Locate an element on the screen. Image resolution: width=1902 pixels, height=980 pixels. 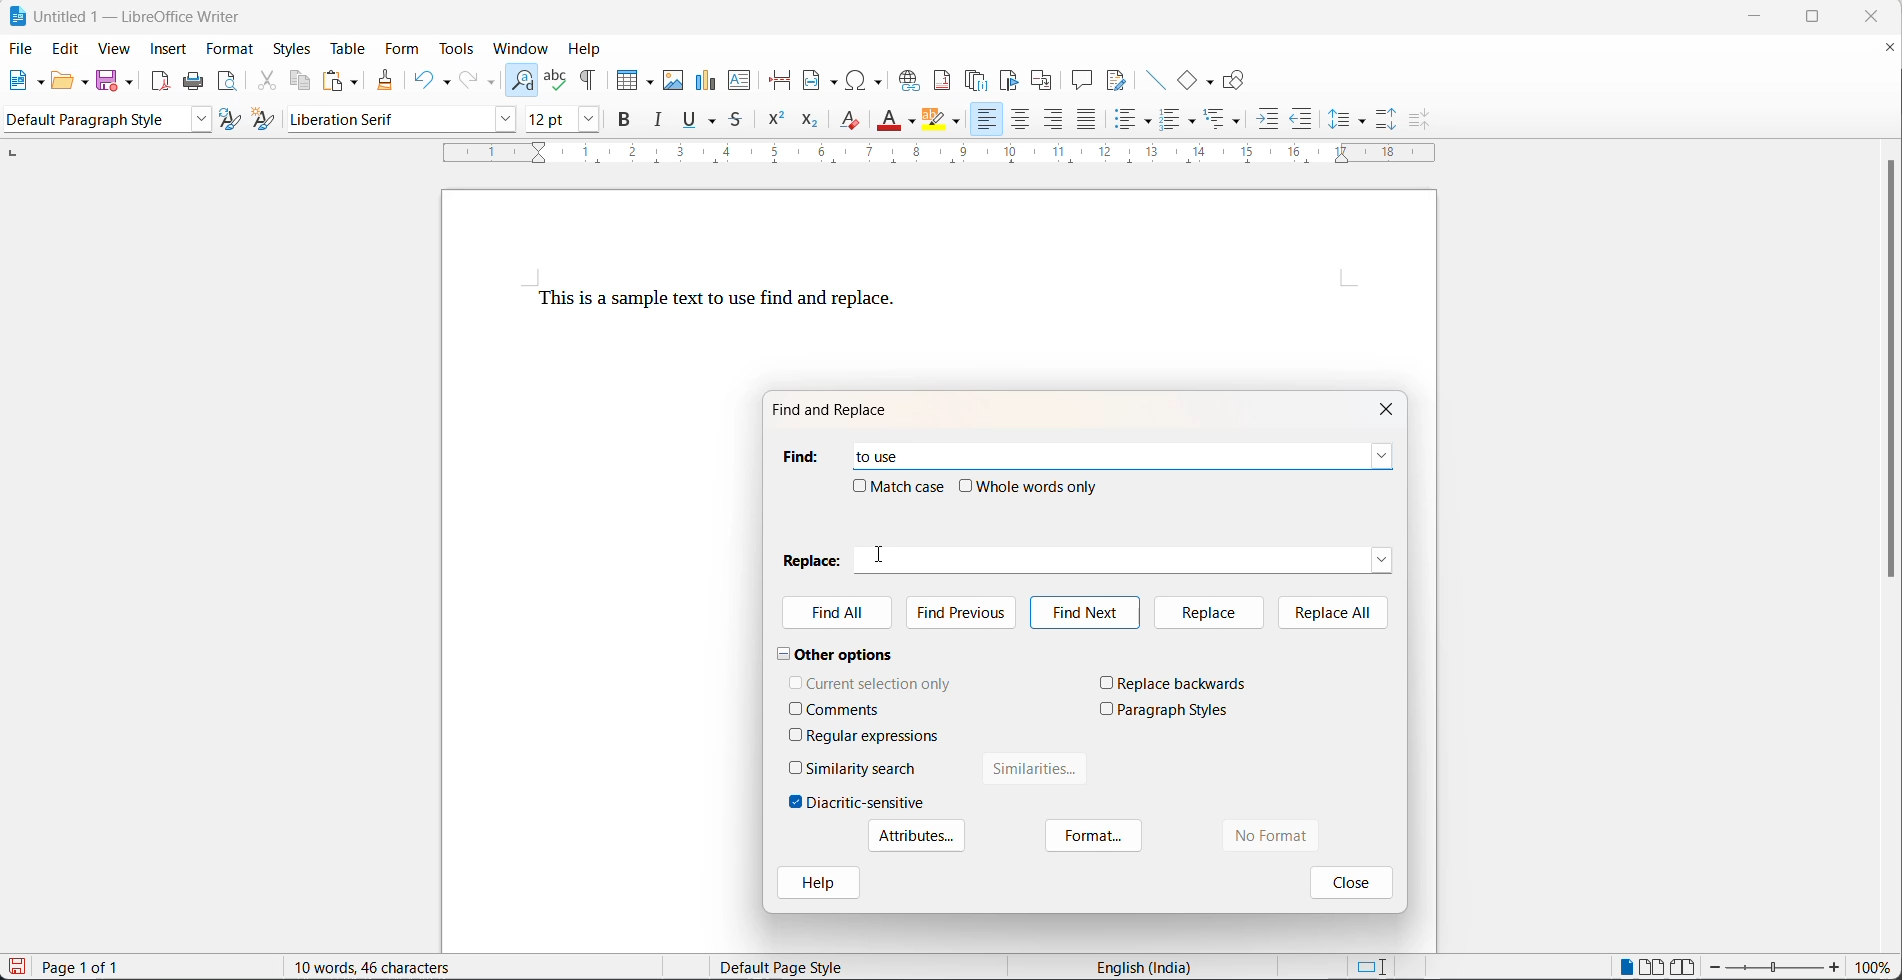
insert special characters is located at coordinates (870, 80).